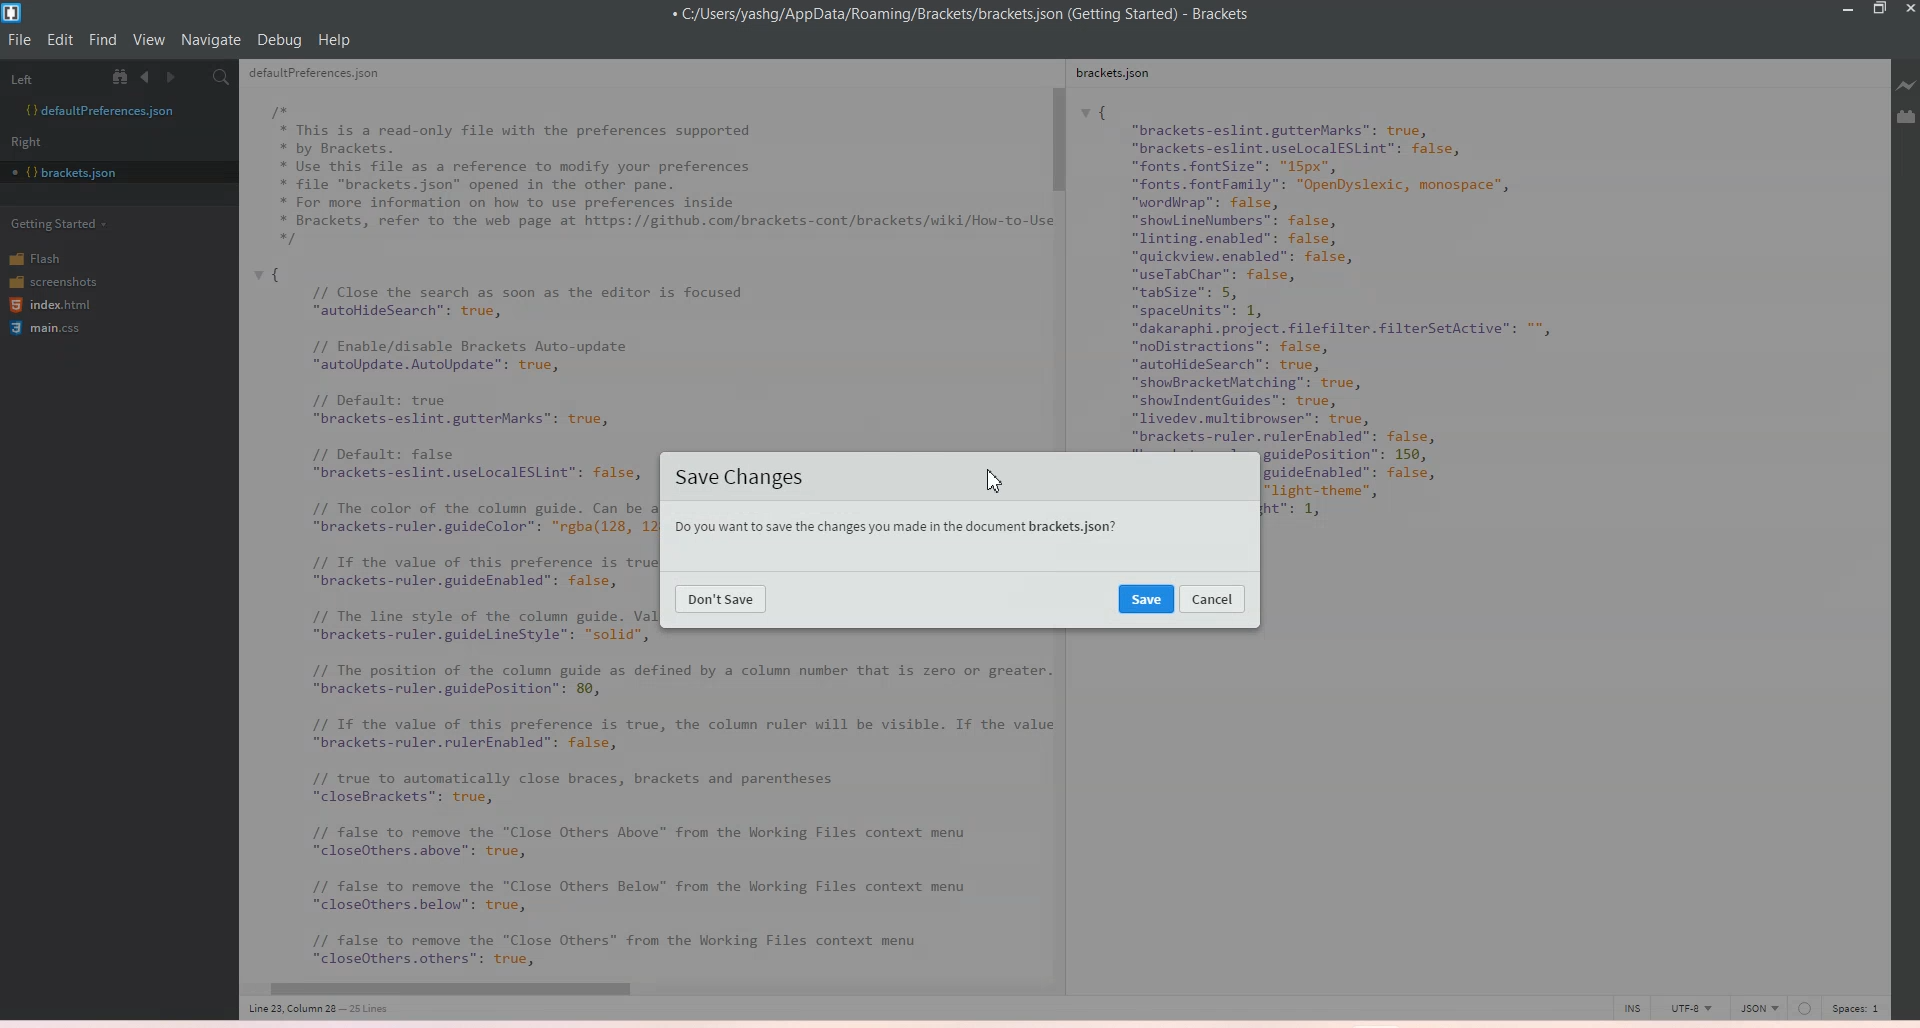  I want to click on No linter available, so click(1804, 1009).